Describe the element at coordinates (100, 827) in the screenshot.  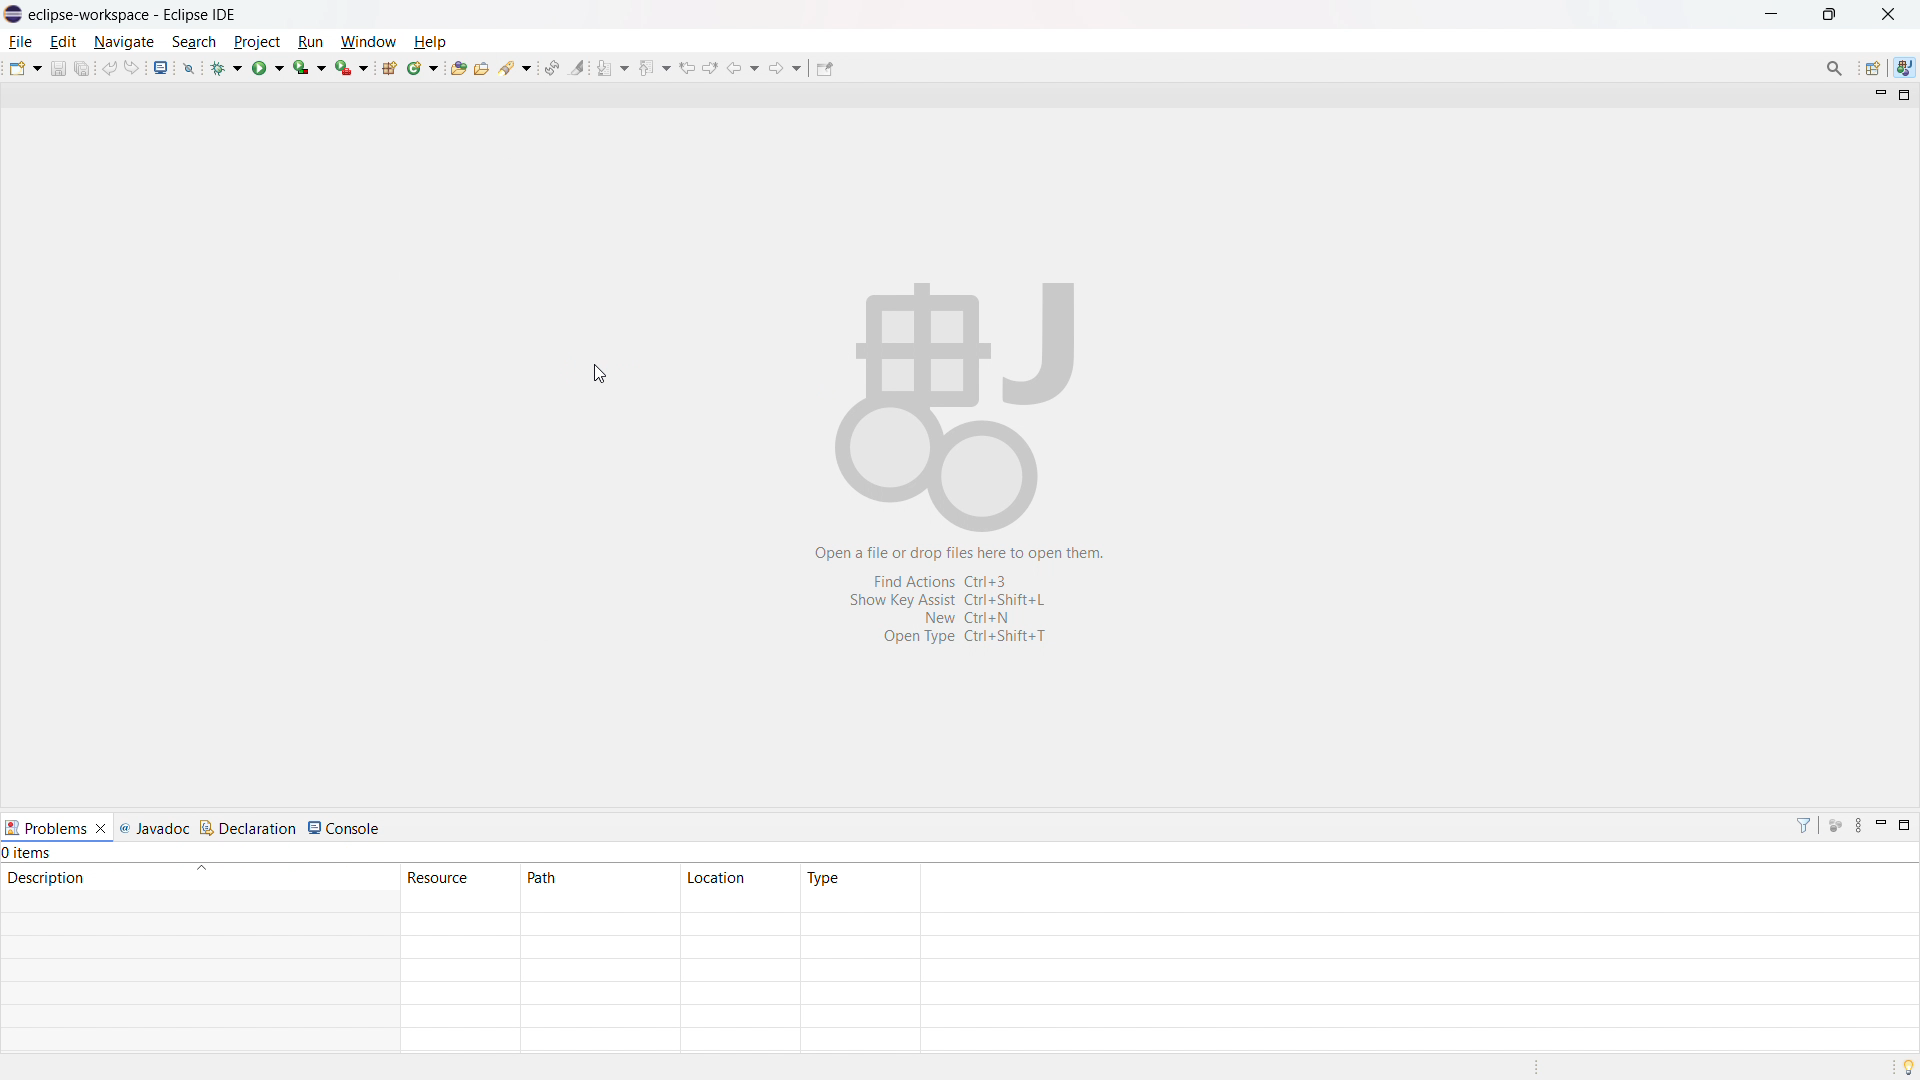
I see `close problems view` at that location.